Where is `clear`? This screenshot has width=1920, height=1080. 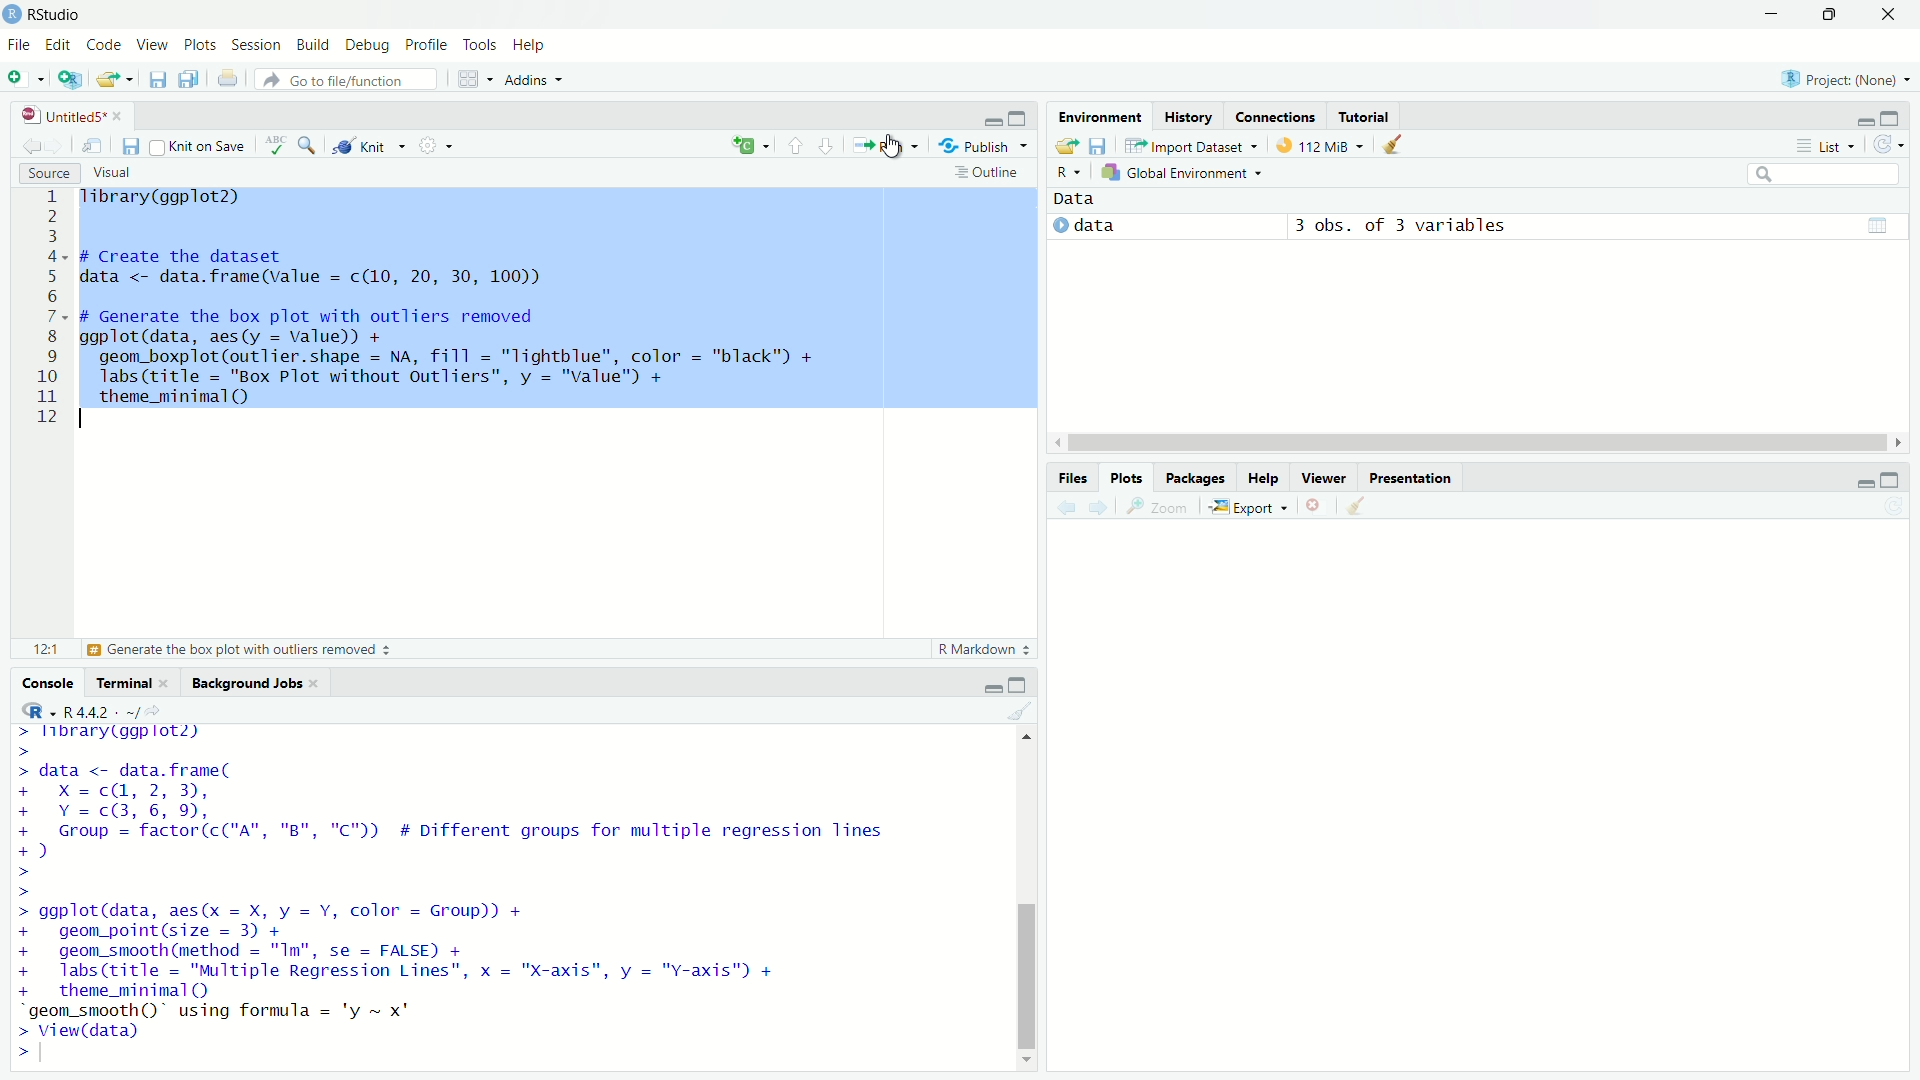 clear is located at coordinates (1389, 147).